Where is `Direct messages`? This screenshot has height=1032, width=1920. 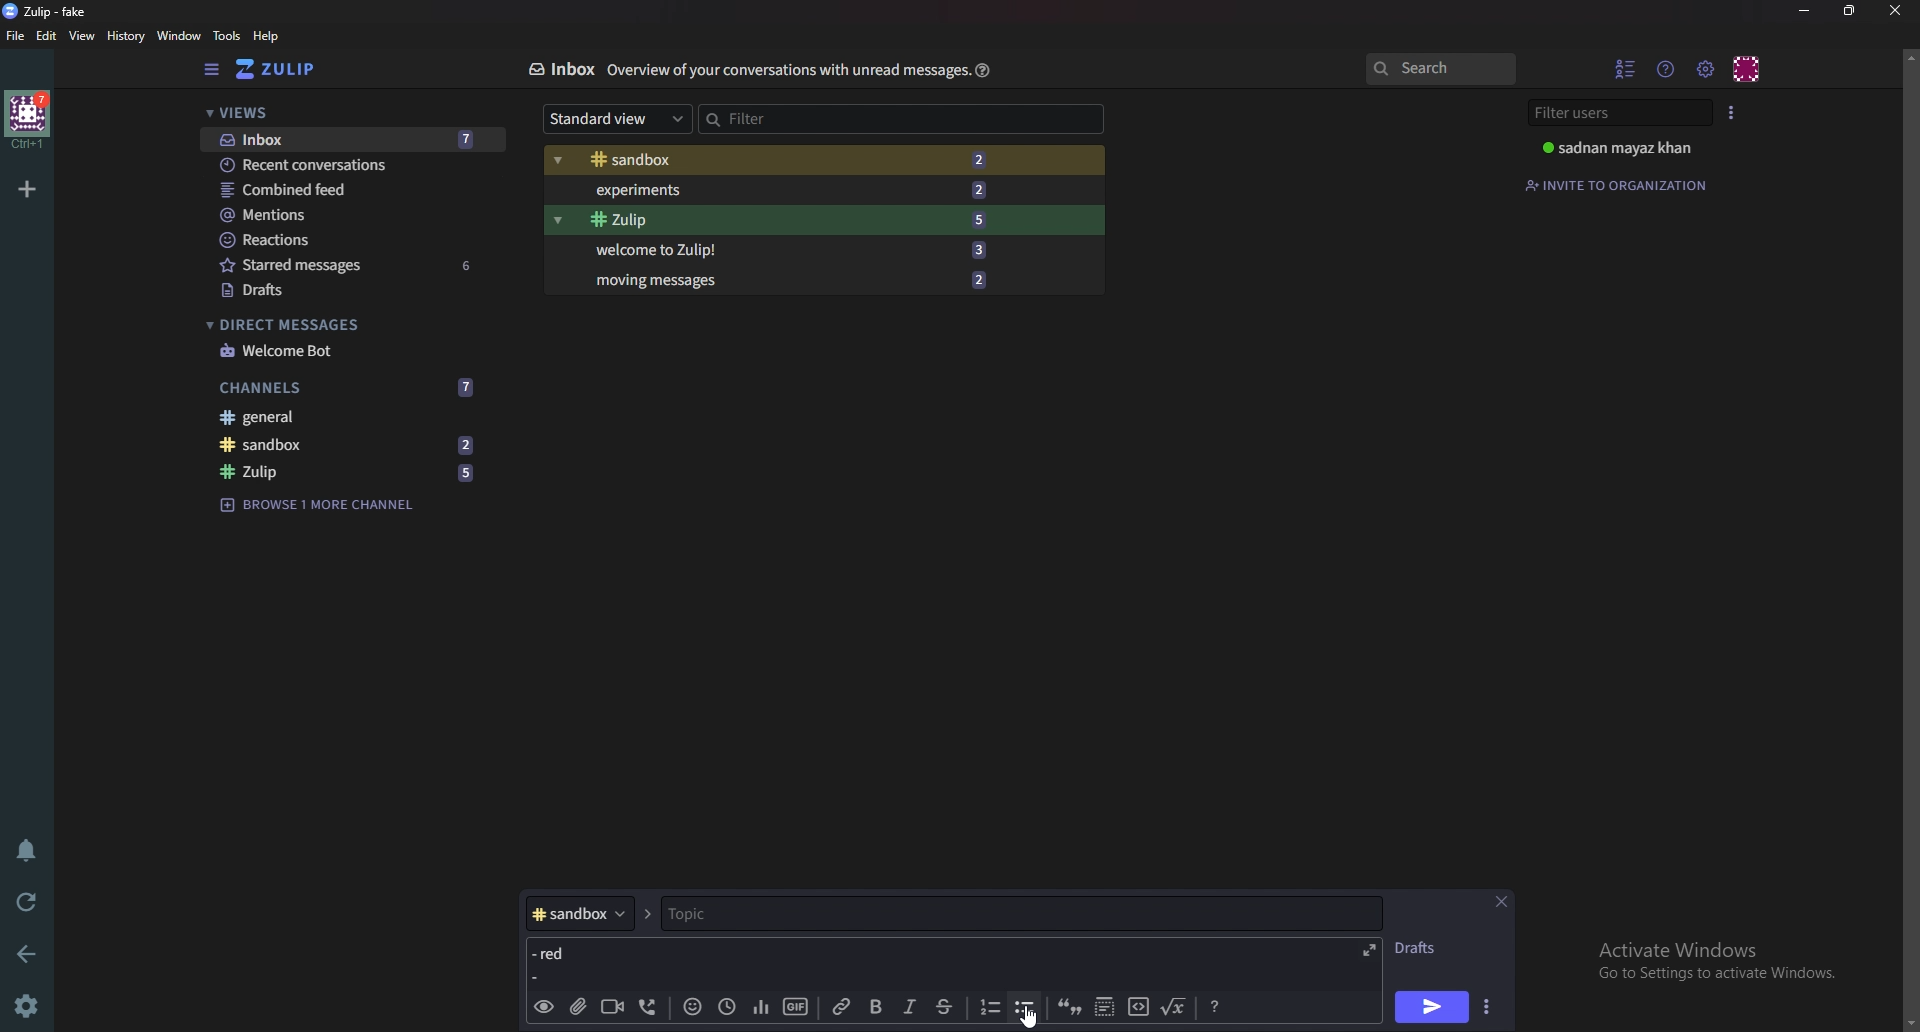 Direct messages is located at coordinates (344, 325).